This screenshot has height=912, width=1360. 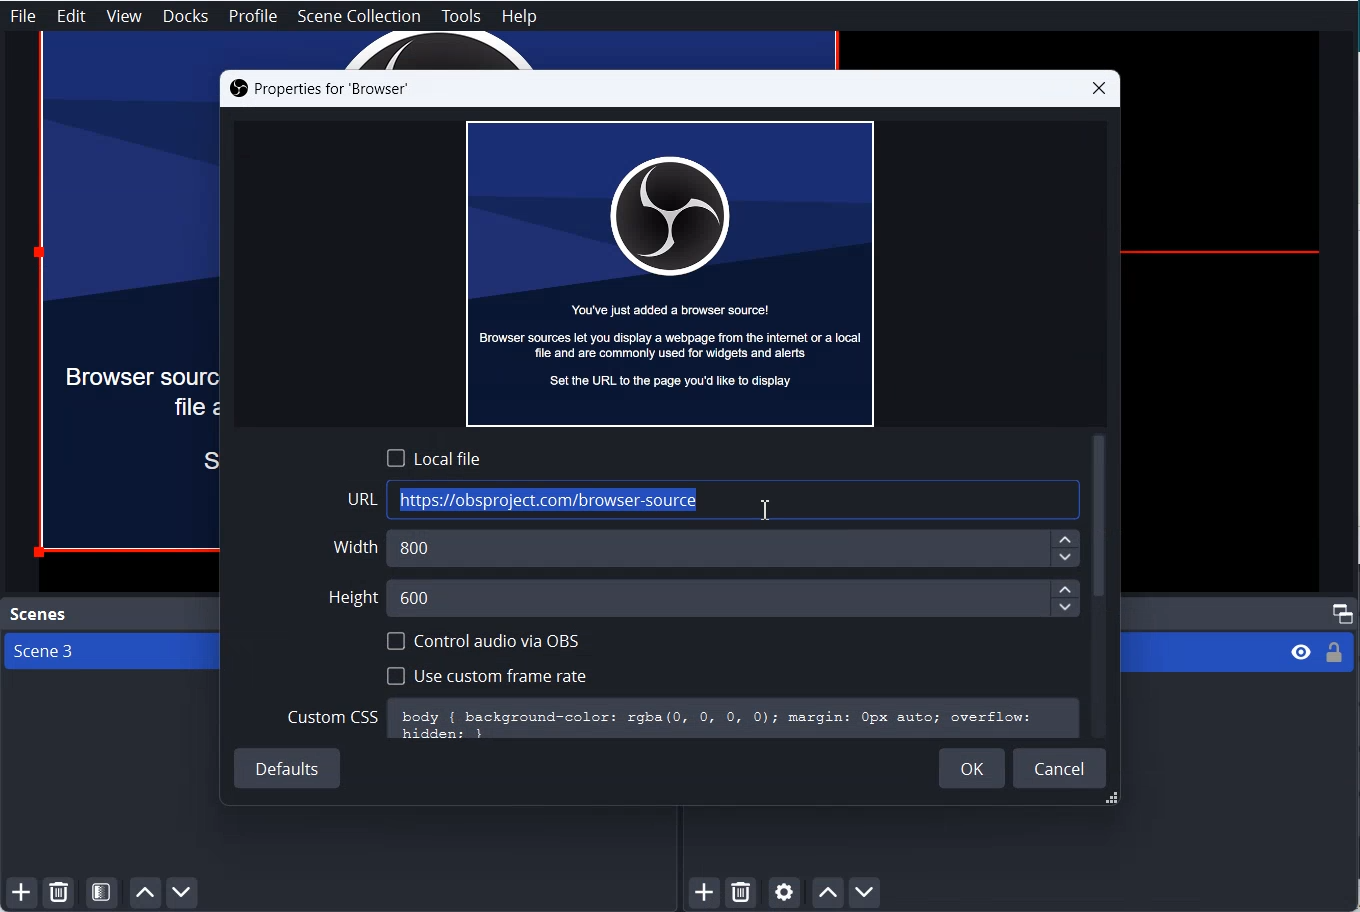 I want to click on OK, so click(x=972, y=768).